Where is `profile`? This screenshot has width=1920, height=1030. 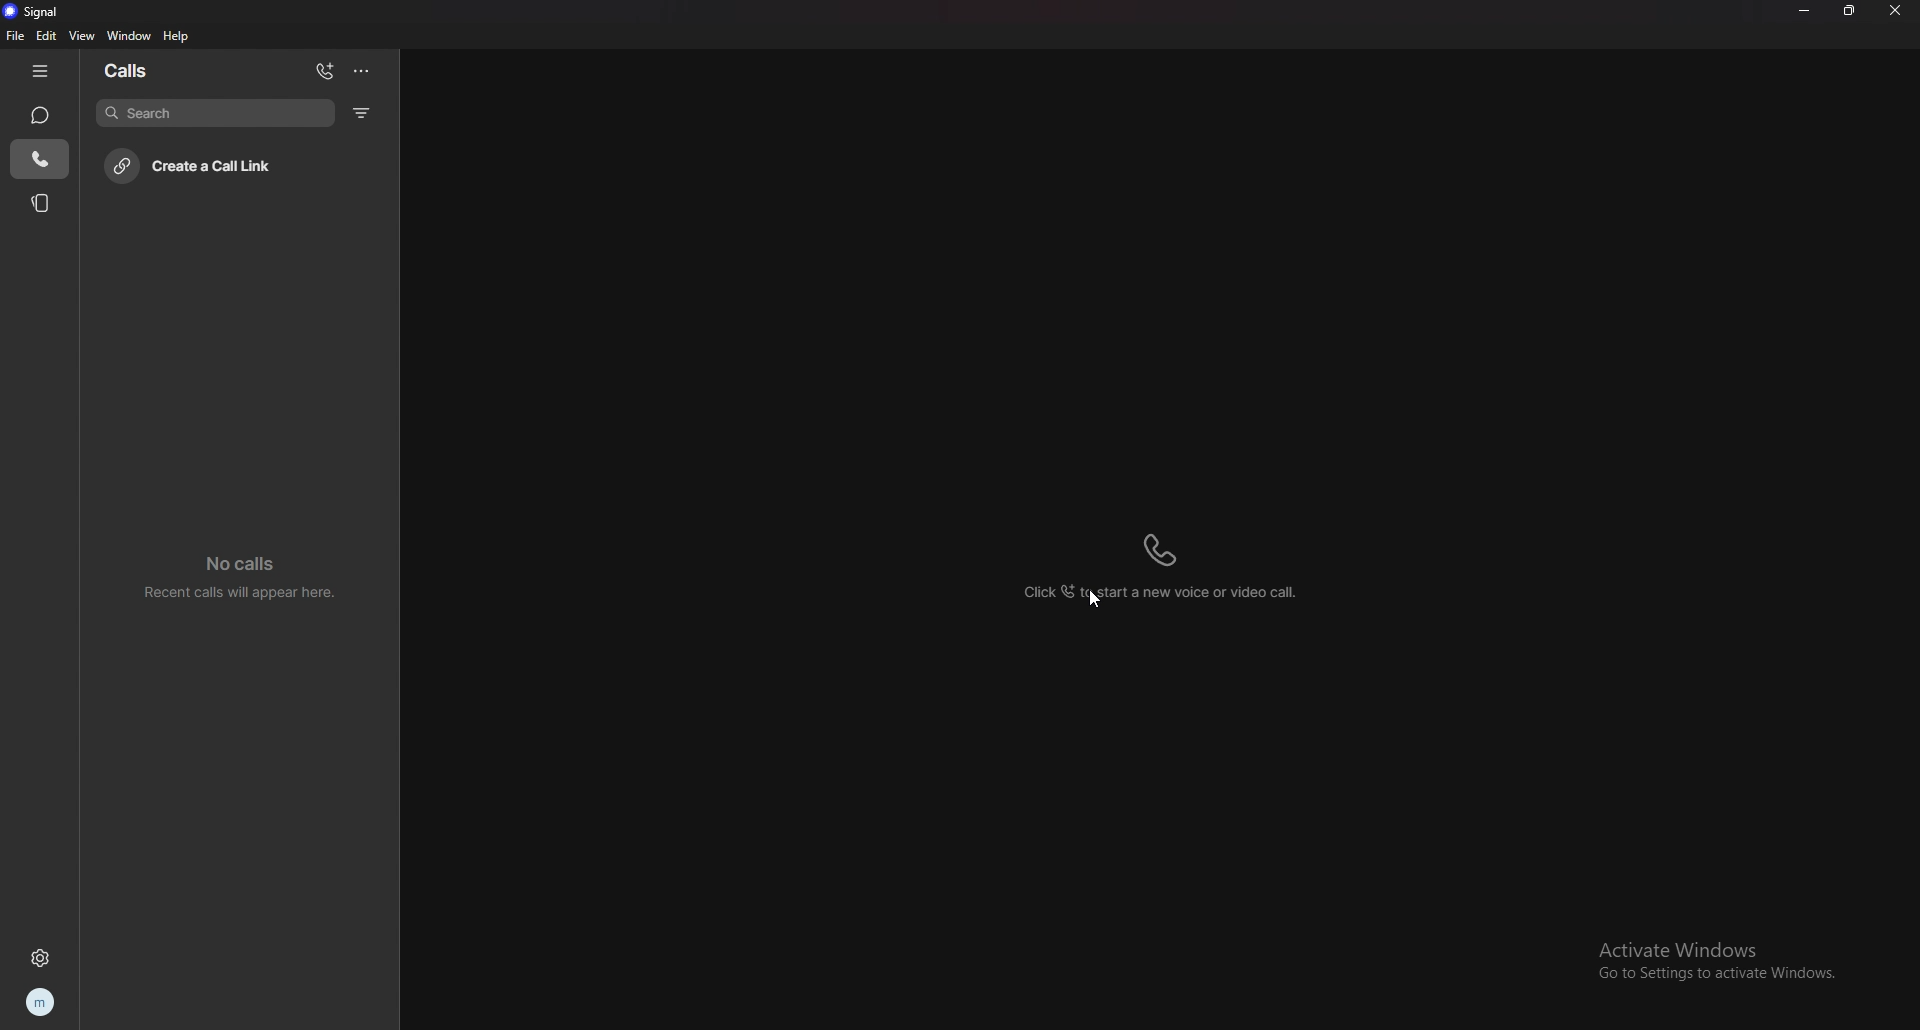 profile is located at coordinates (43, 1002).